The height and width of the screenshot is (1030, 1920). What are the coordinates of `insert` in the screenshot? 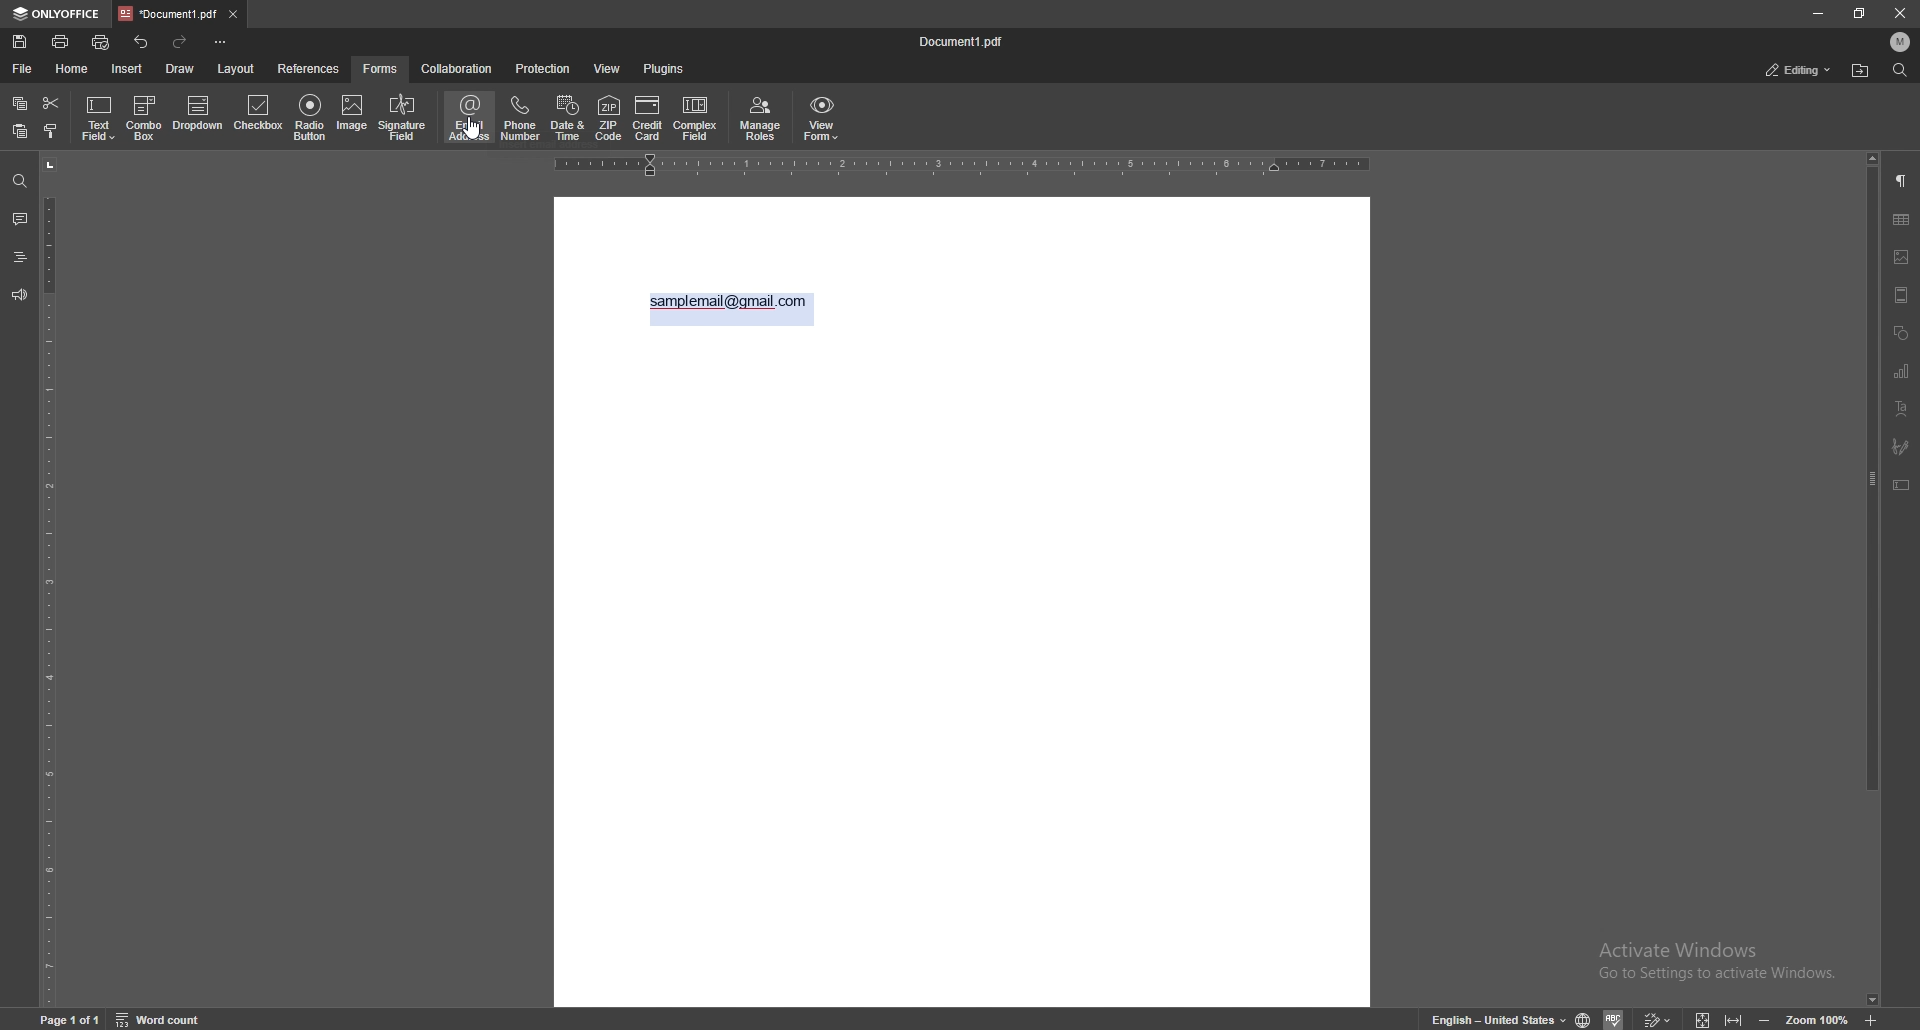 It's located at (126, 69).